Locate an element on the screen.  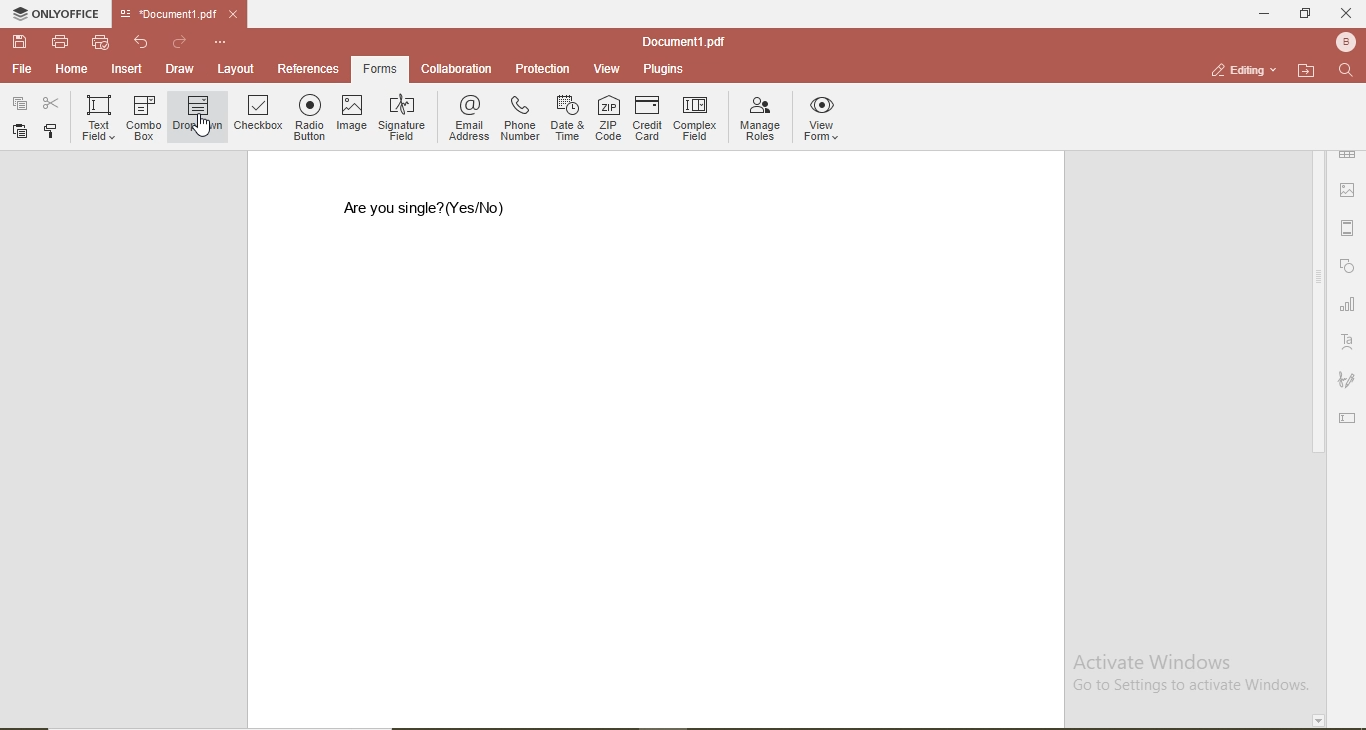
paste is located at coordinates (20, 132).